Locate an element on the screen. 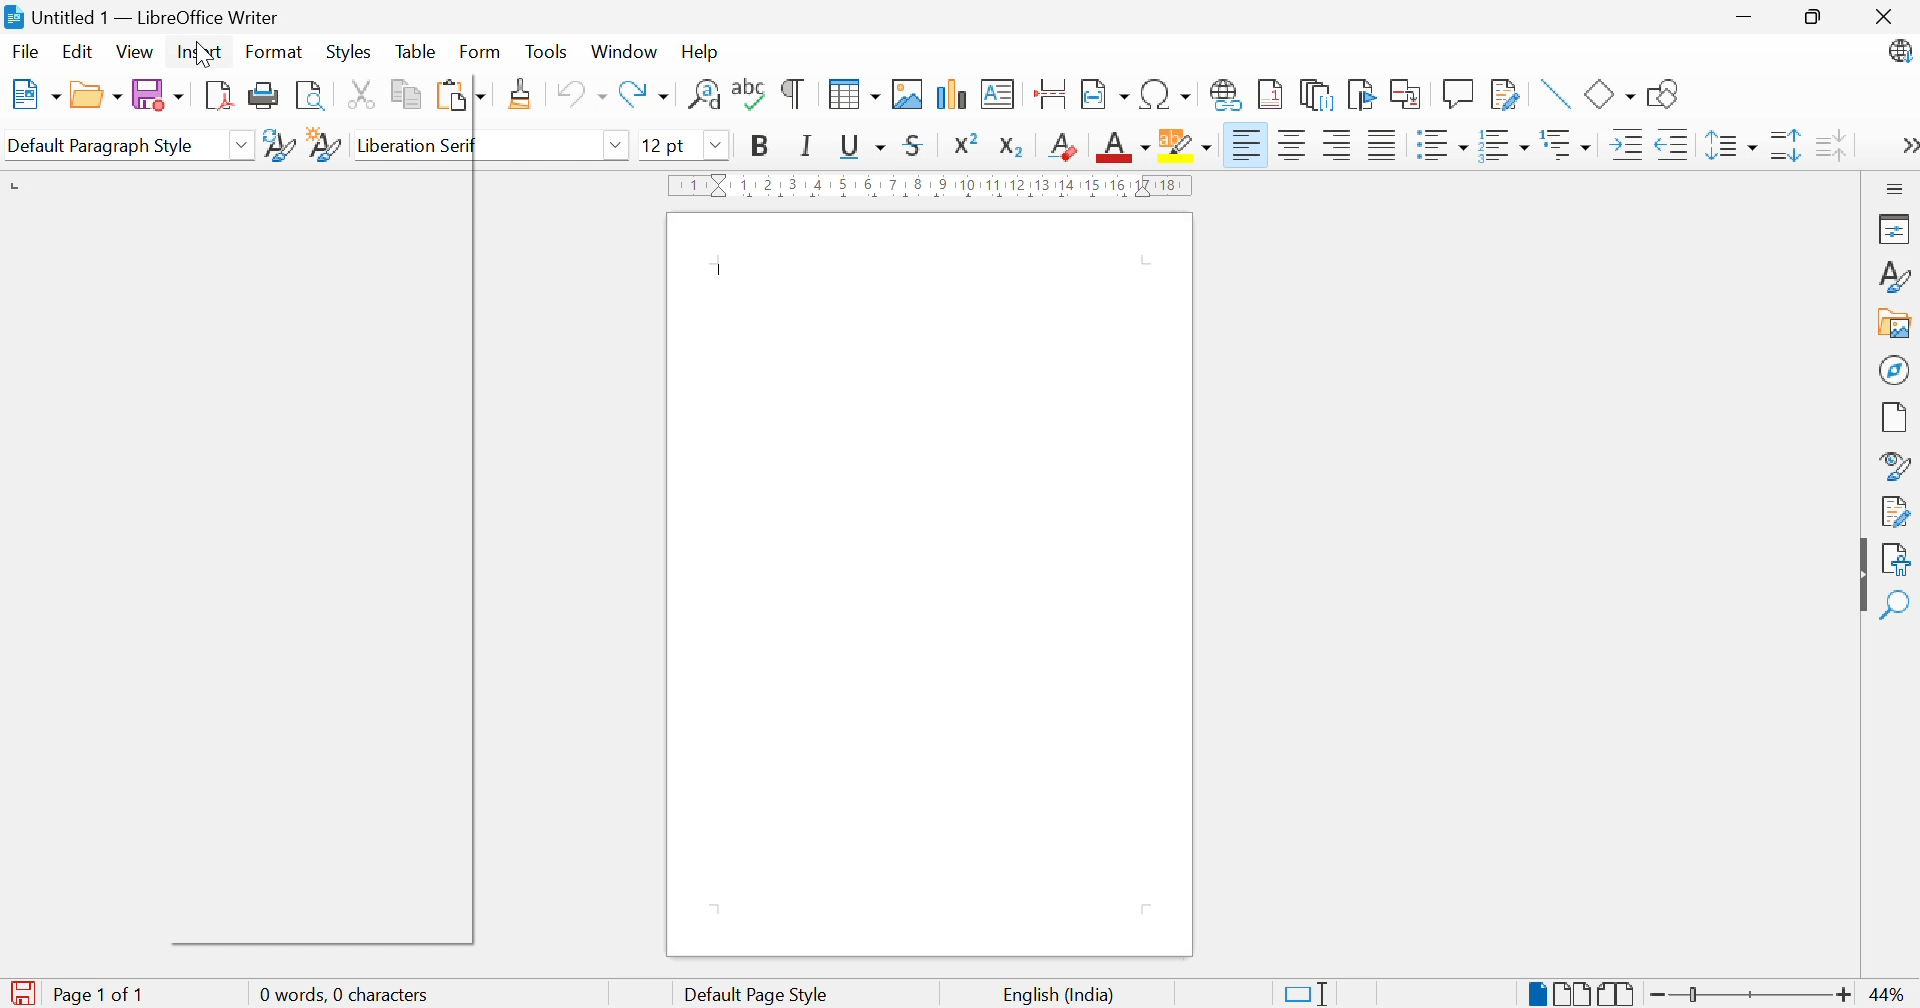 The image size is (1920, 1008). Drop down is located at coordinates (618, 146).